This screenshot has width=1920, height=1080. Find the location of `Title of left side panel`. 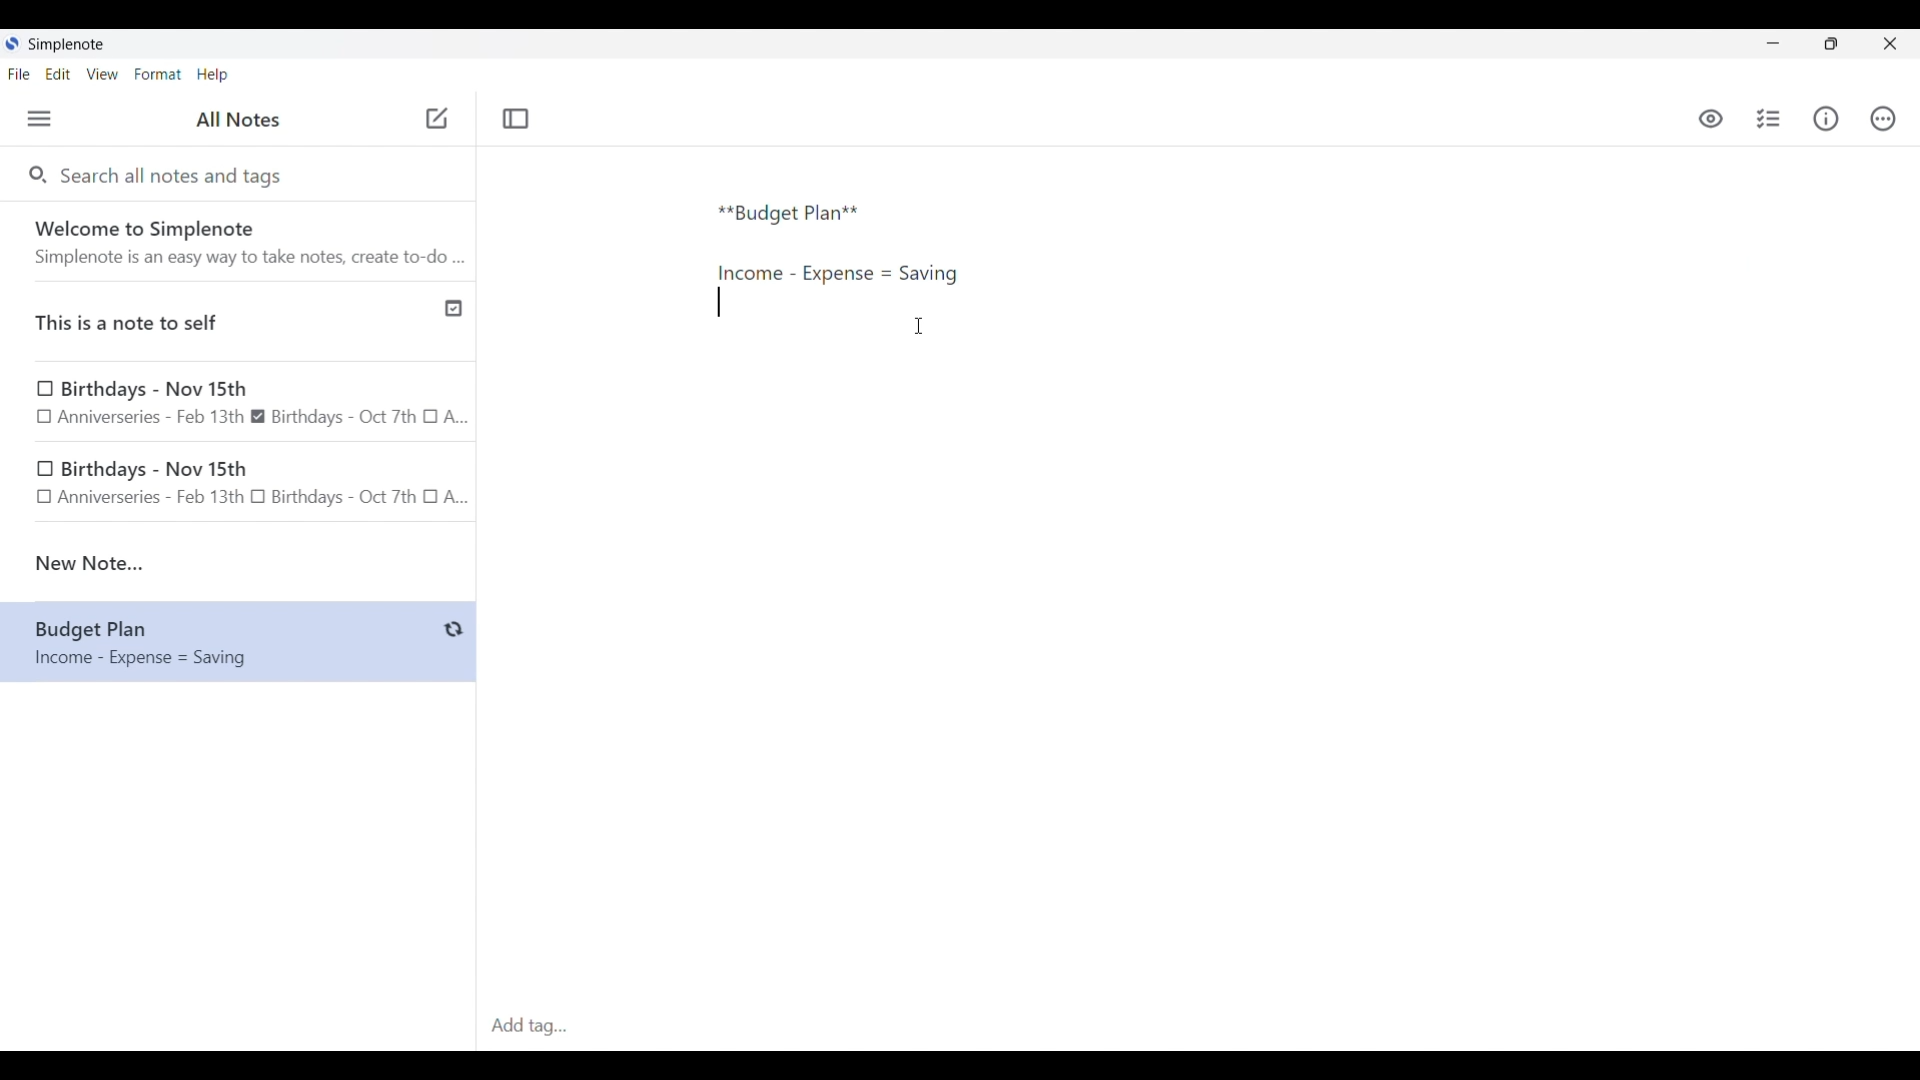

Title of left side panel is located at coordinates (238, 120).